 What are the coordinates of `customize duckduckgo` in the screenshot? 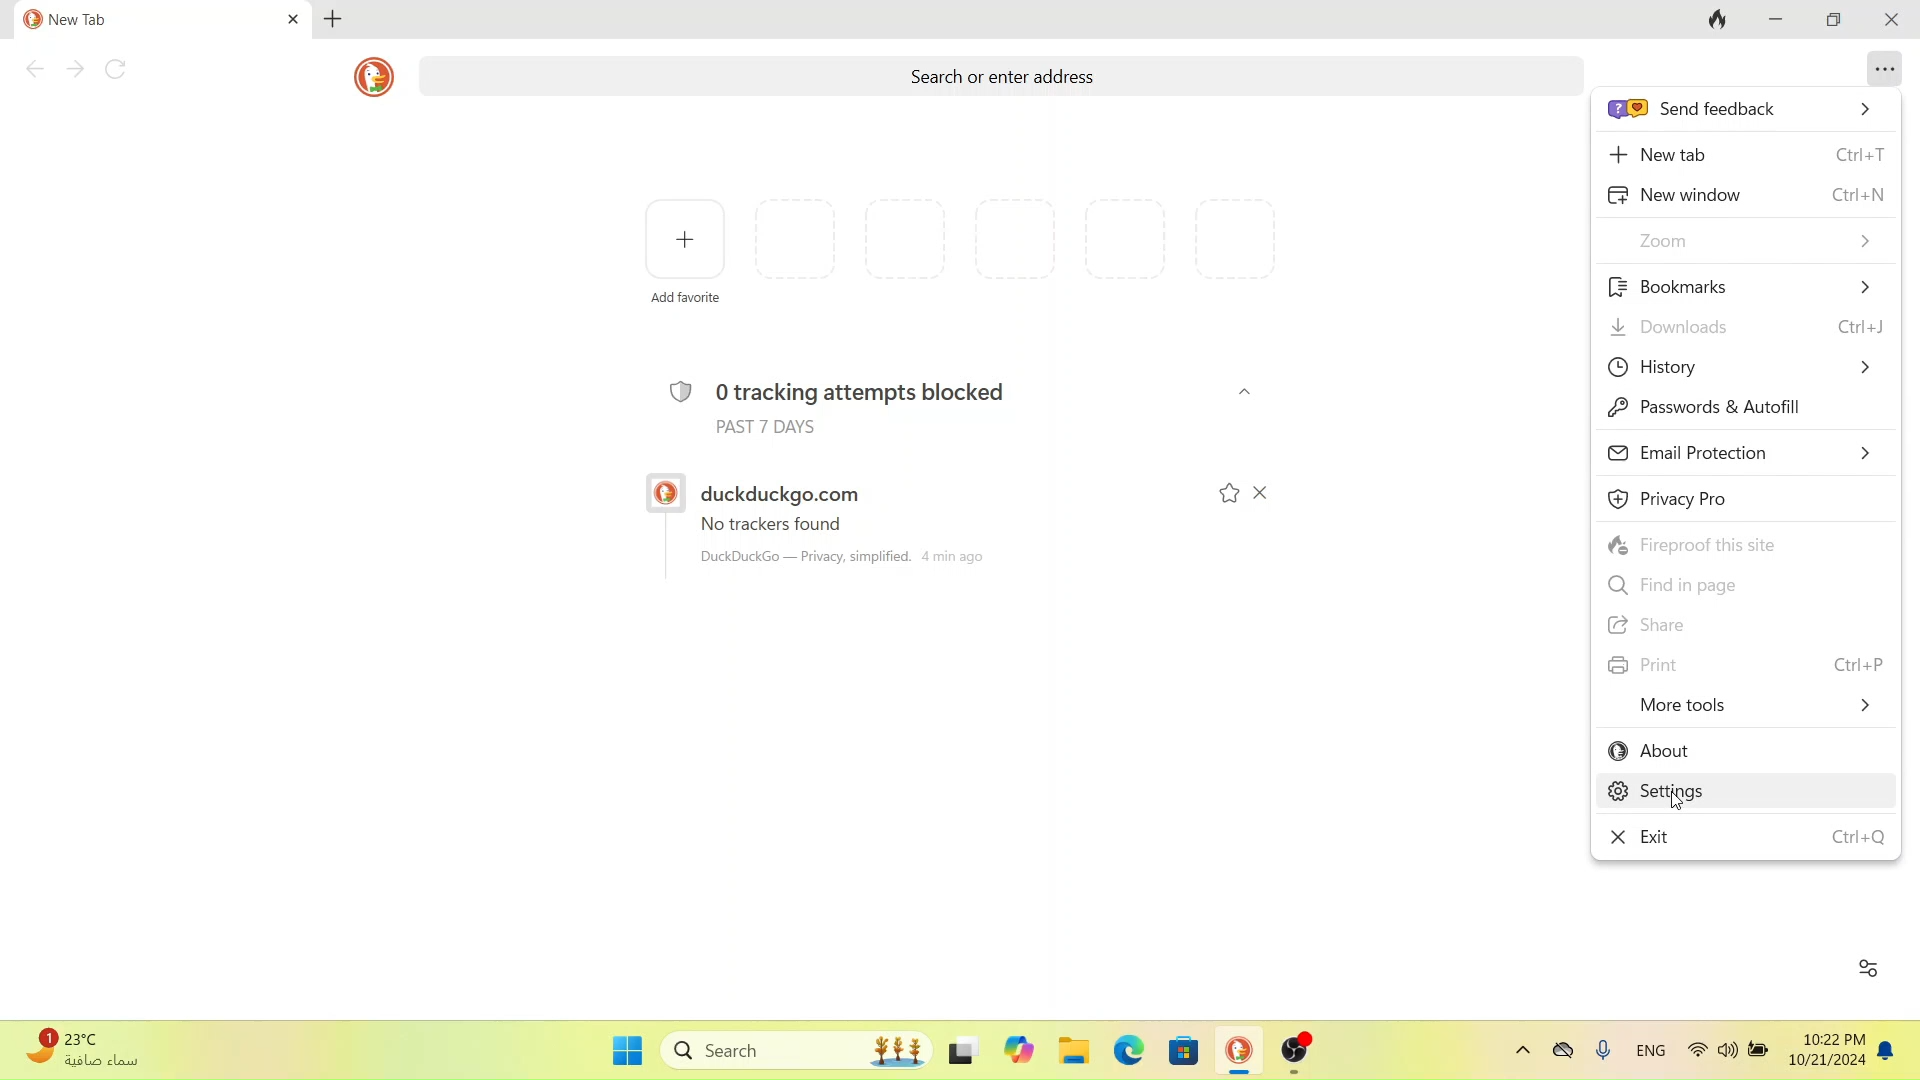 It's located at (1867, 966).